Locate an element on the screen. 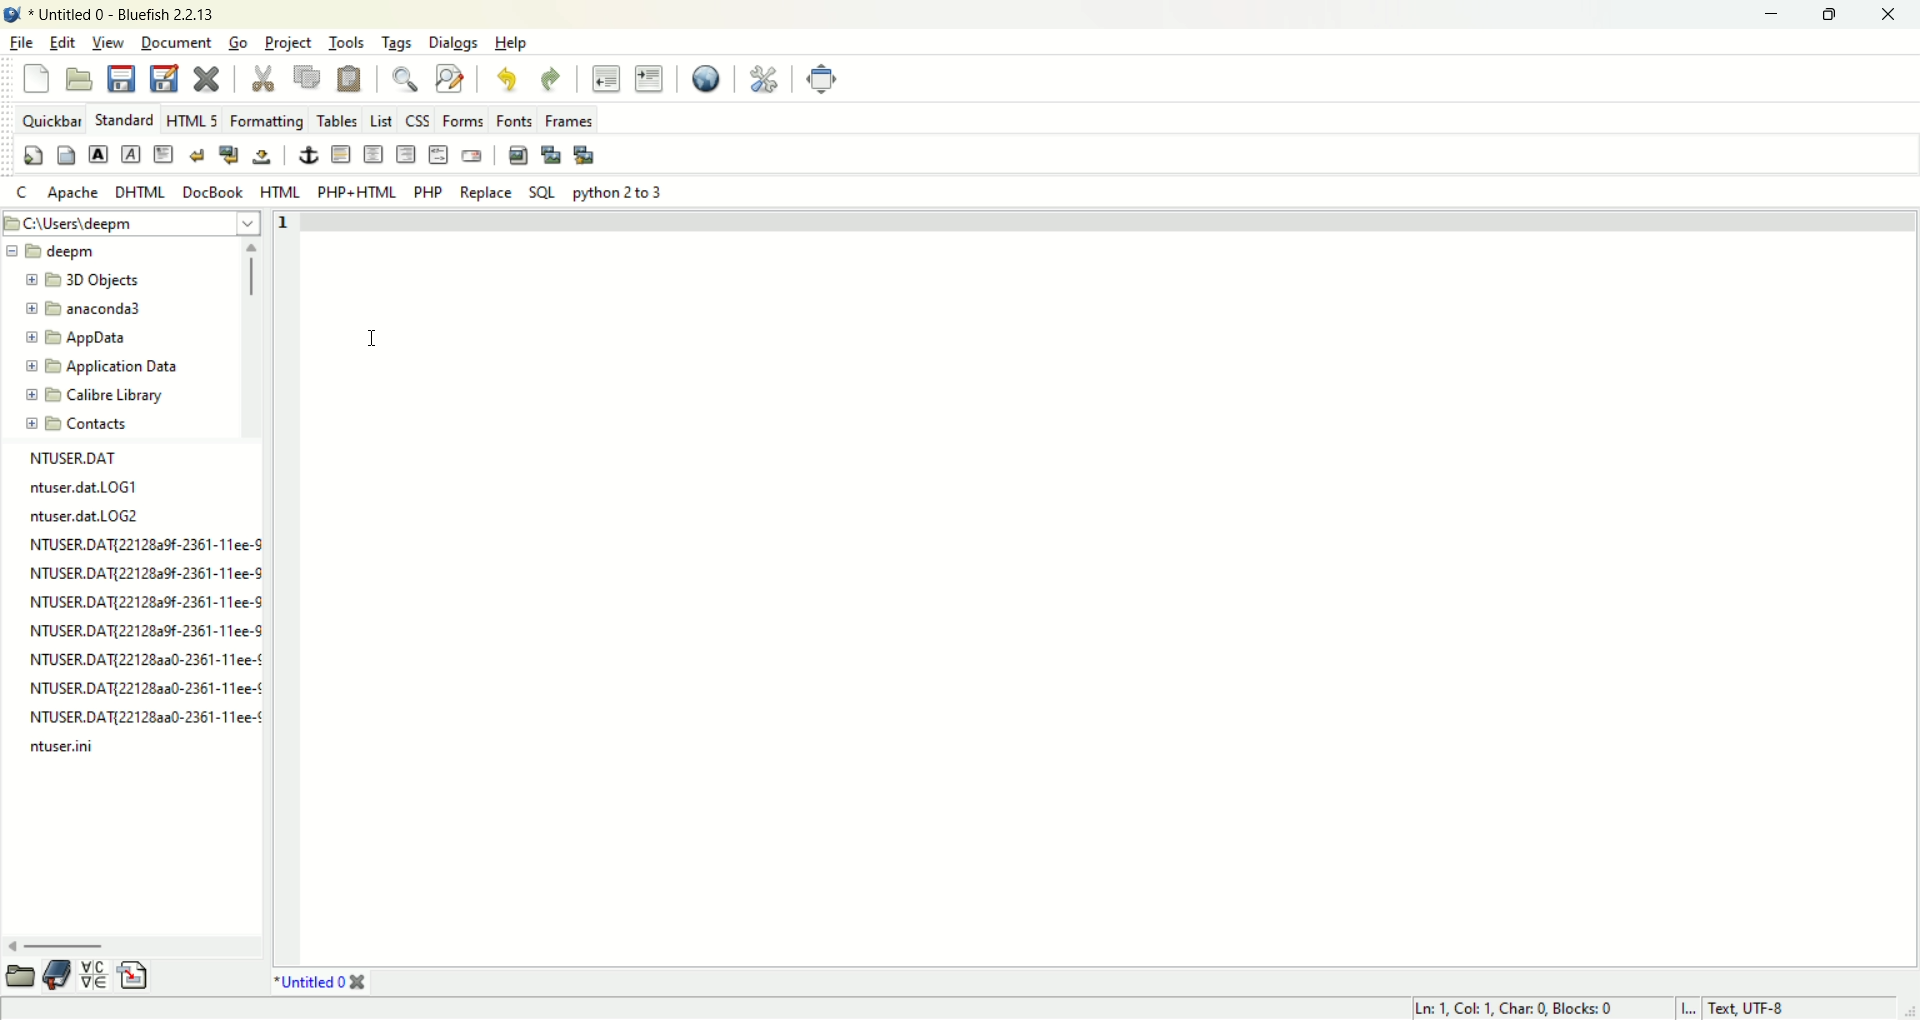 The width and height of the screenshot is (1920, 1020). fonts is located at coordinates (511, 122).